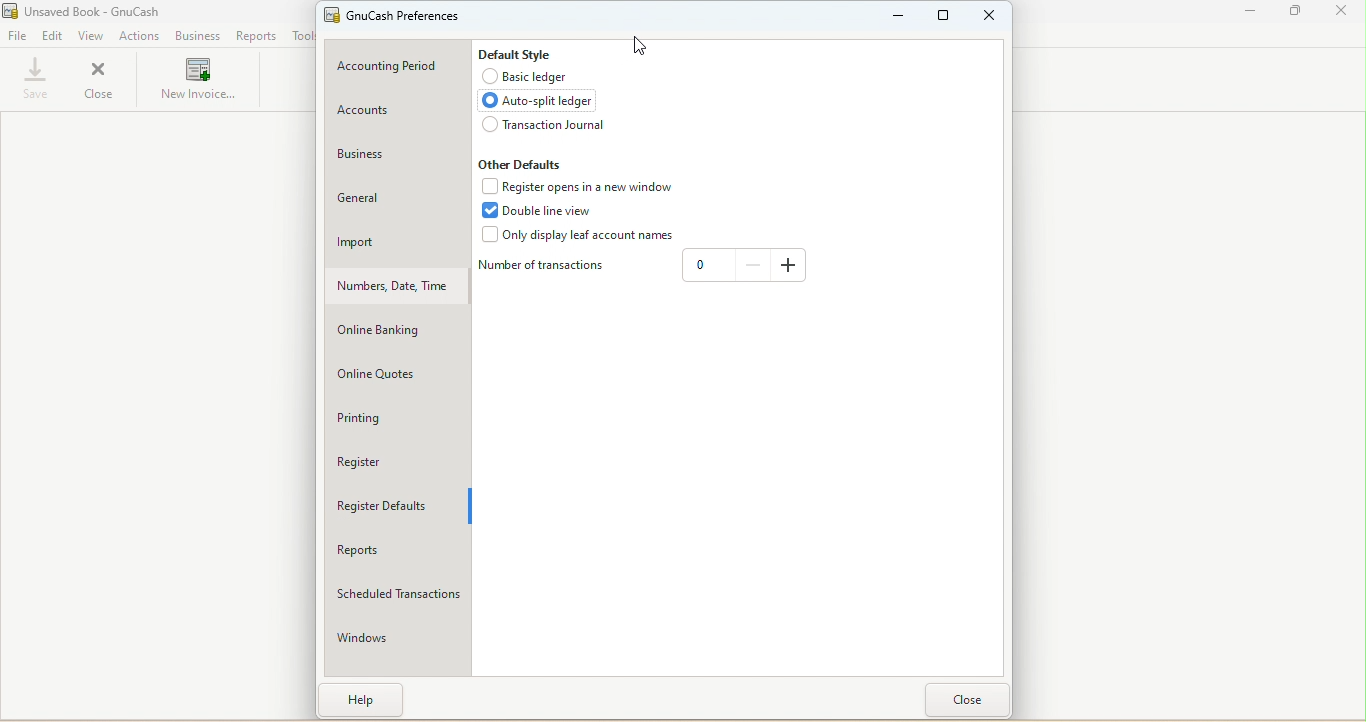 The height and width of the screenshot is (722, 1366). What do you see at coordinates (899, 20) in the screenshot?
I see `Minimize` at bounding box center [899, 20].